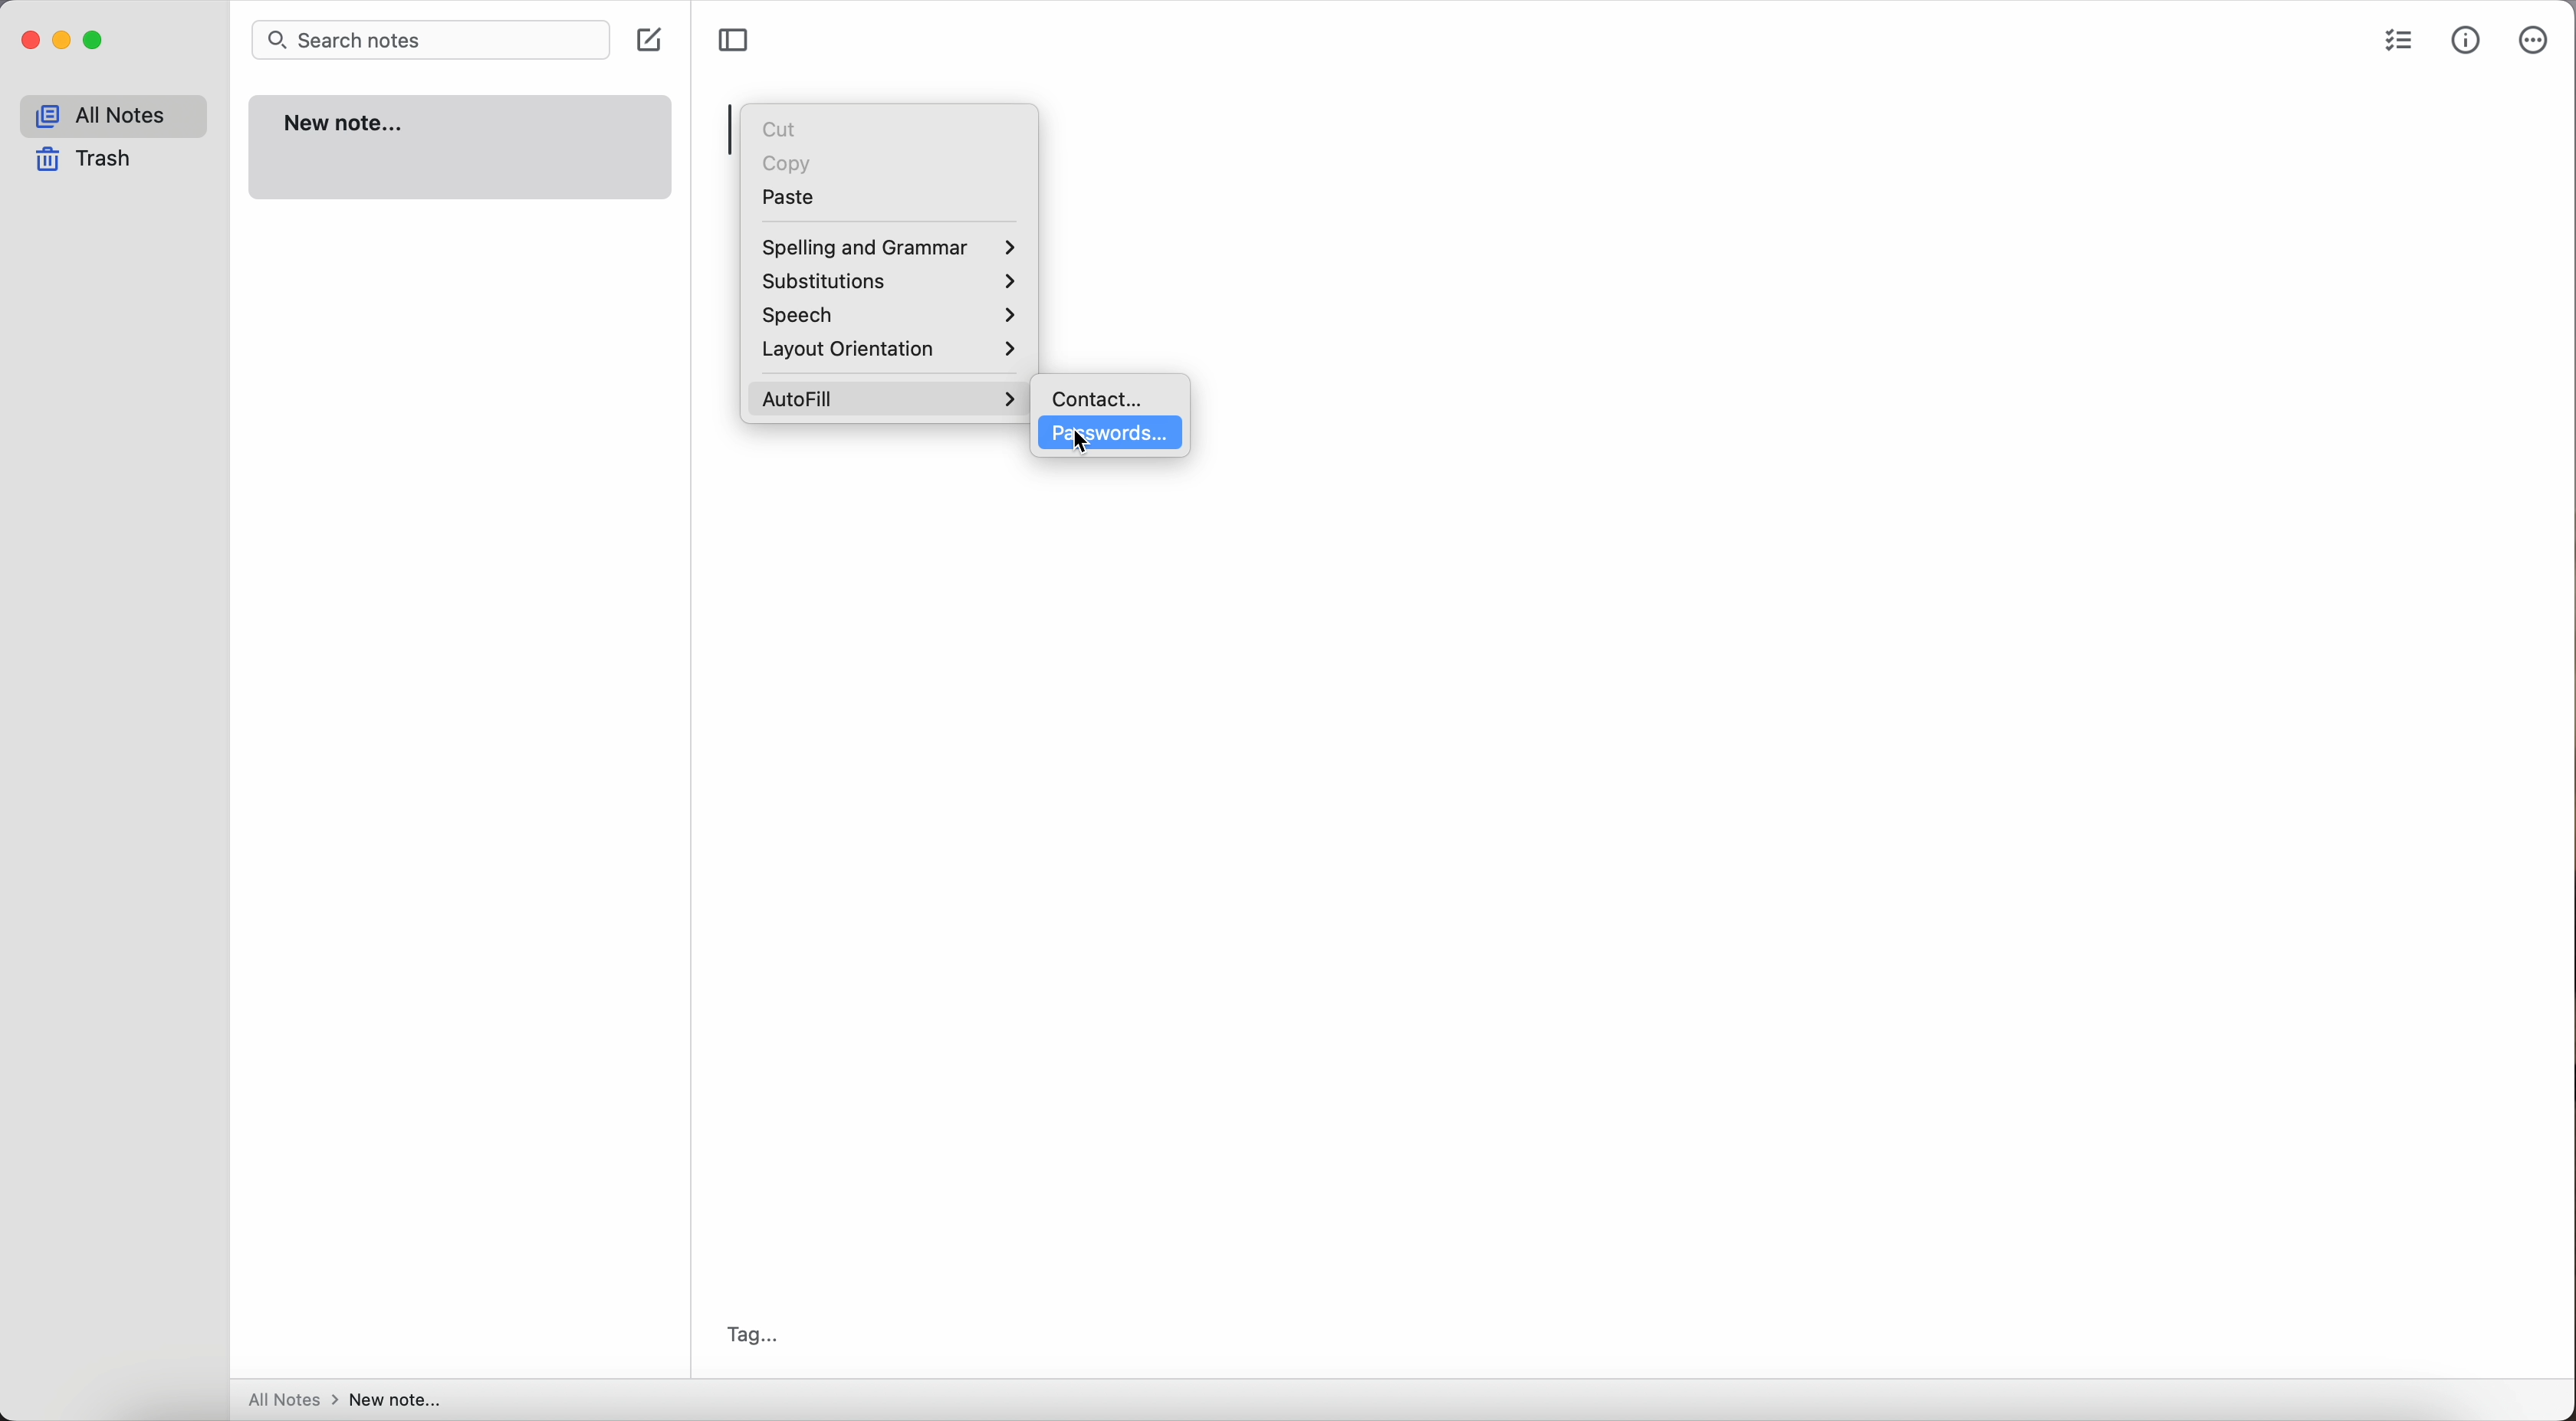 The image size is (2576, 1421). Describe the element at coordinates (733, 41) in the screenshot. I see `toggle sidebar` at that location.